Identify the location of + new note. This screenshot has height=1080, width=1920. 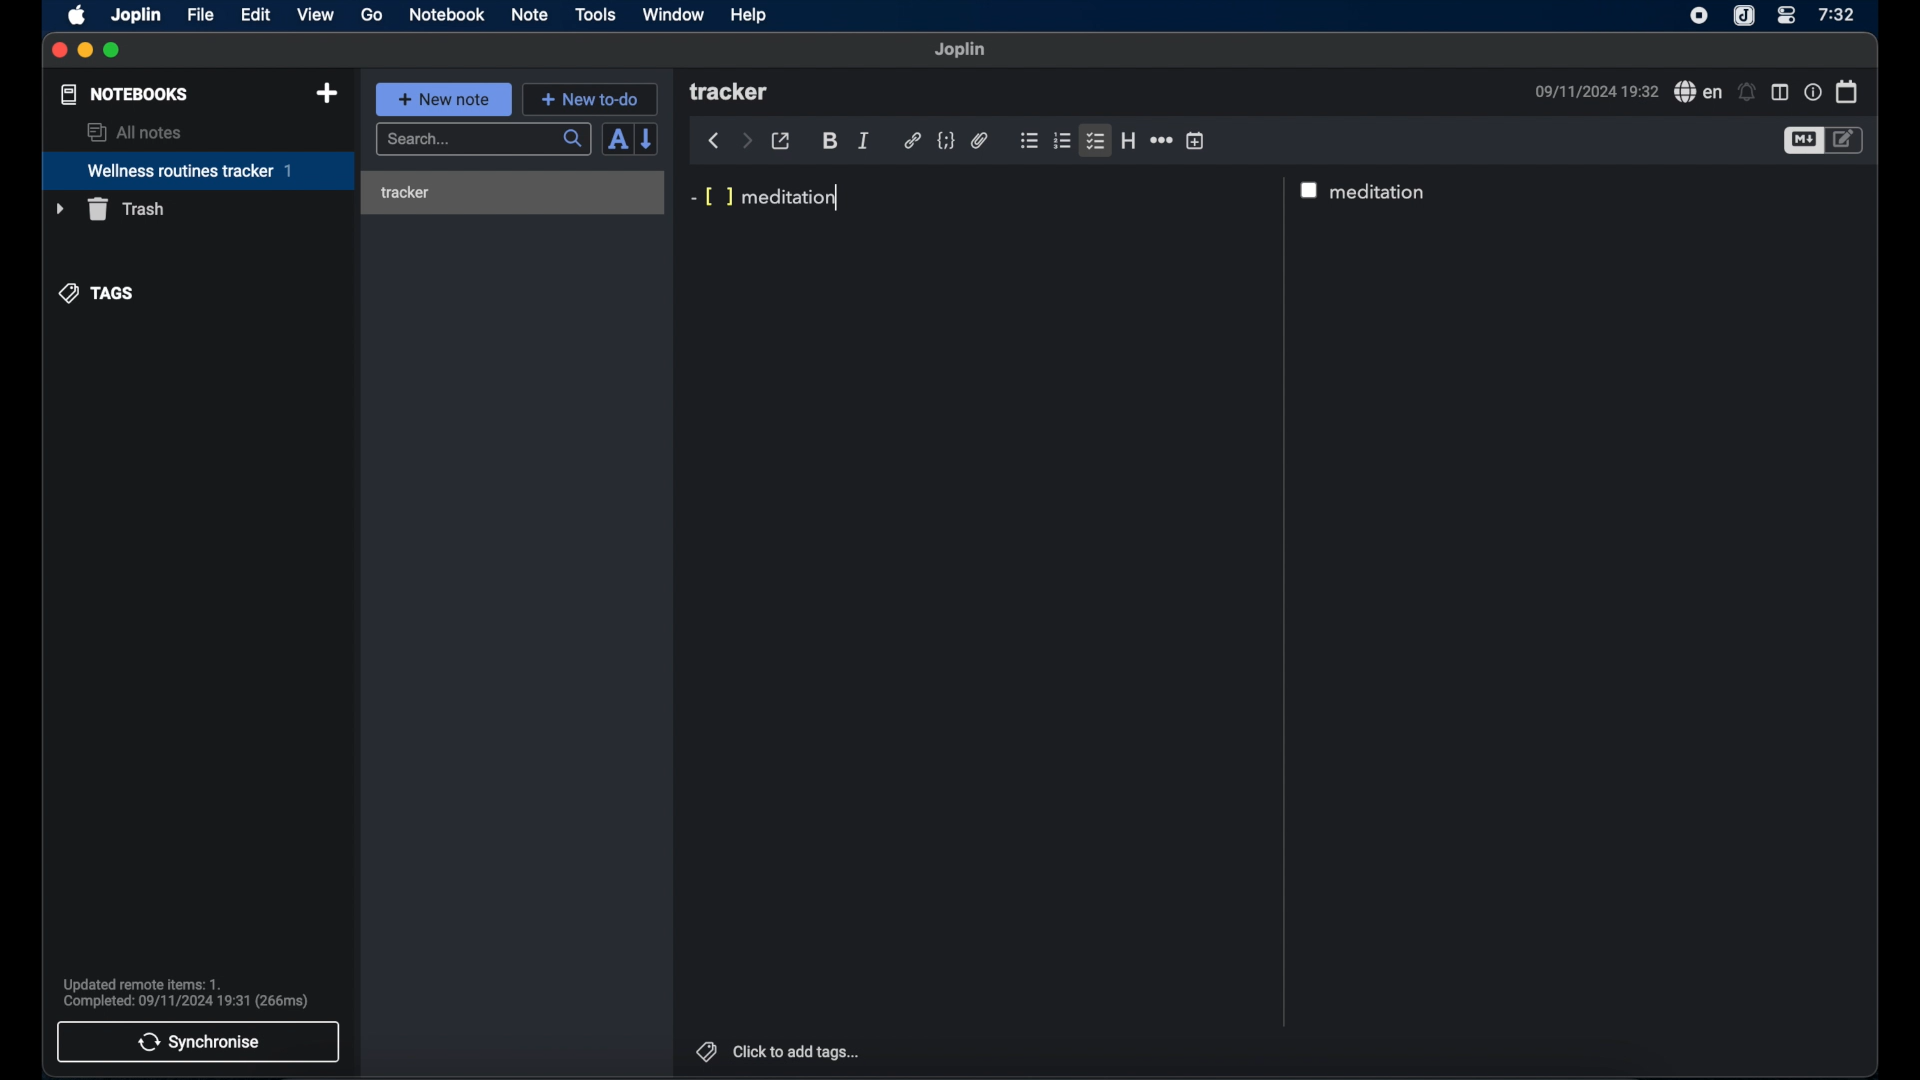
(444, 99).